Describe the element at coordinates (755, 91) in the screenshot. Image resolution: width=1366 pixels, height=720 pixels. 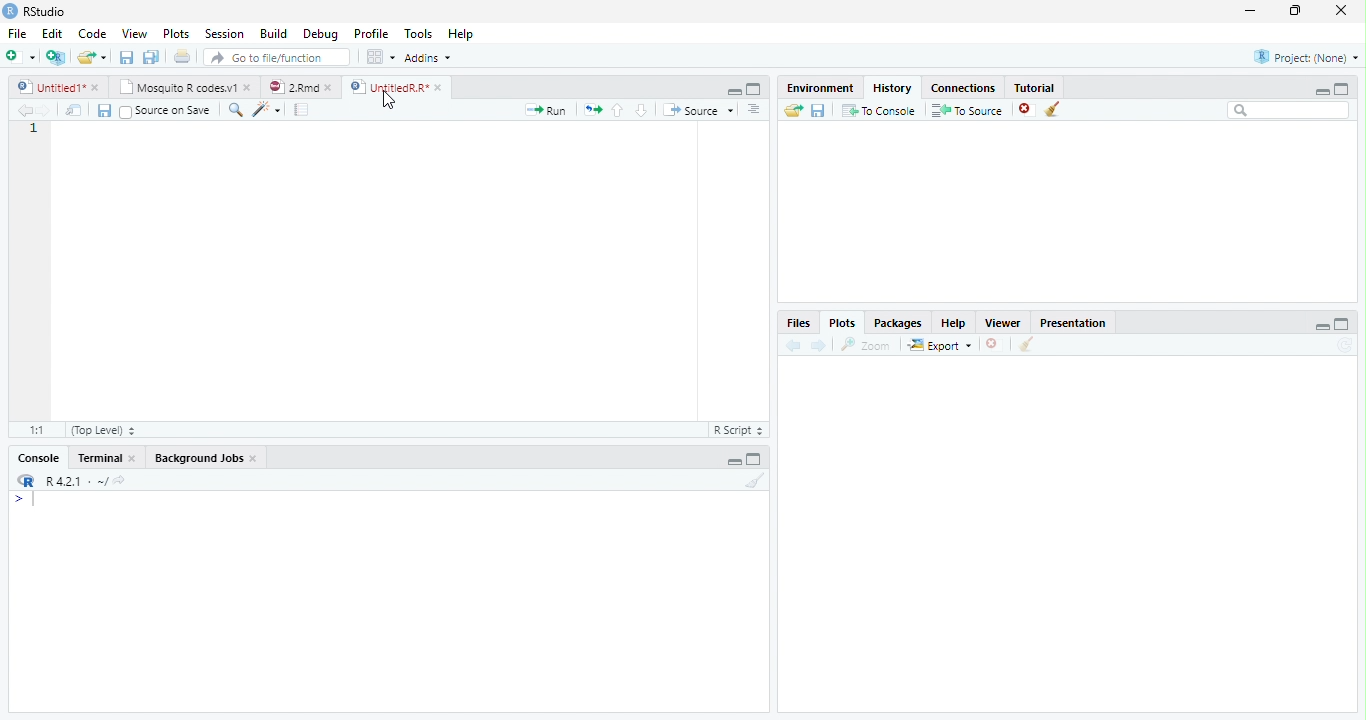
I see `Maximize` at that location.